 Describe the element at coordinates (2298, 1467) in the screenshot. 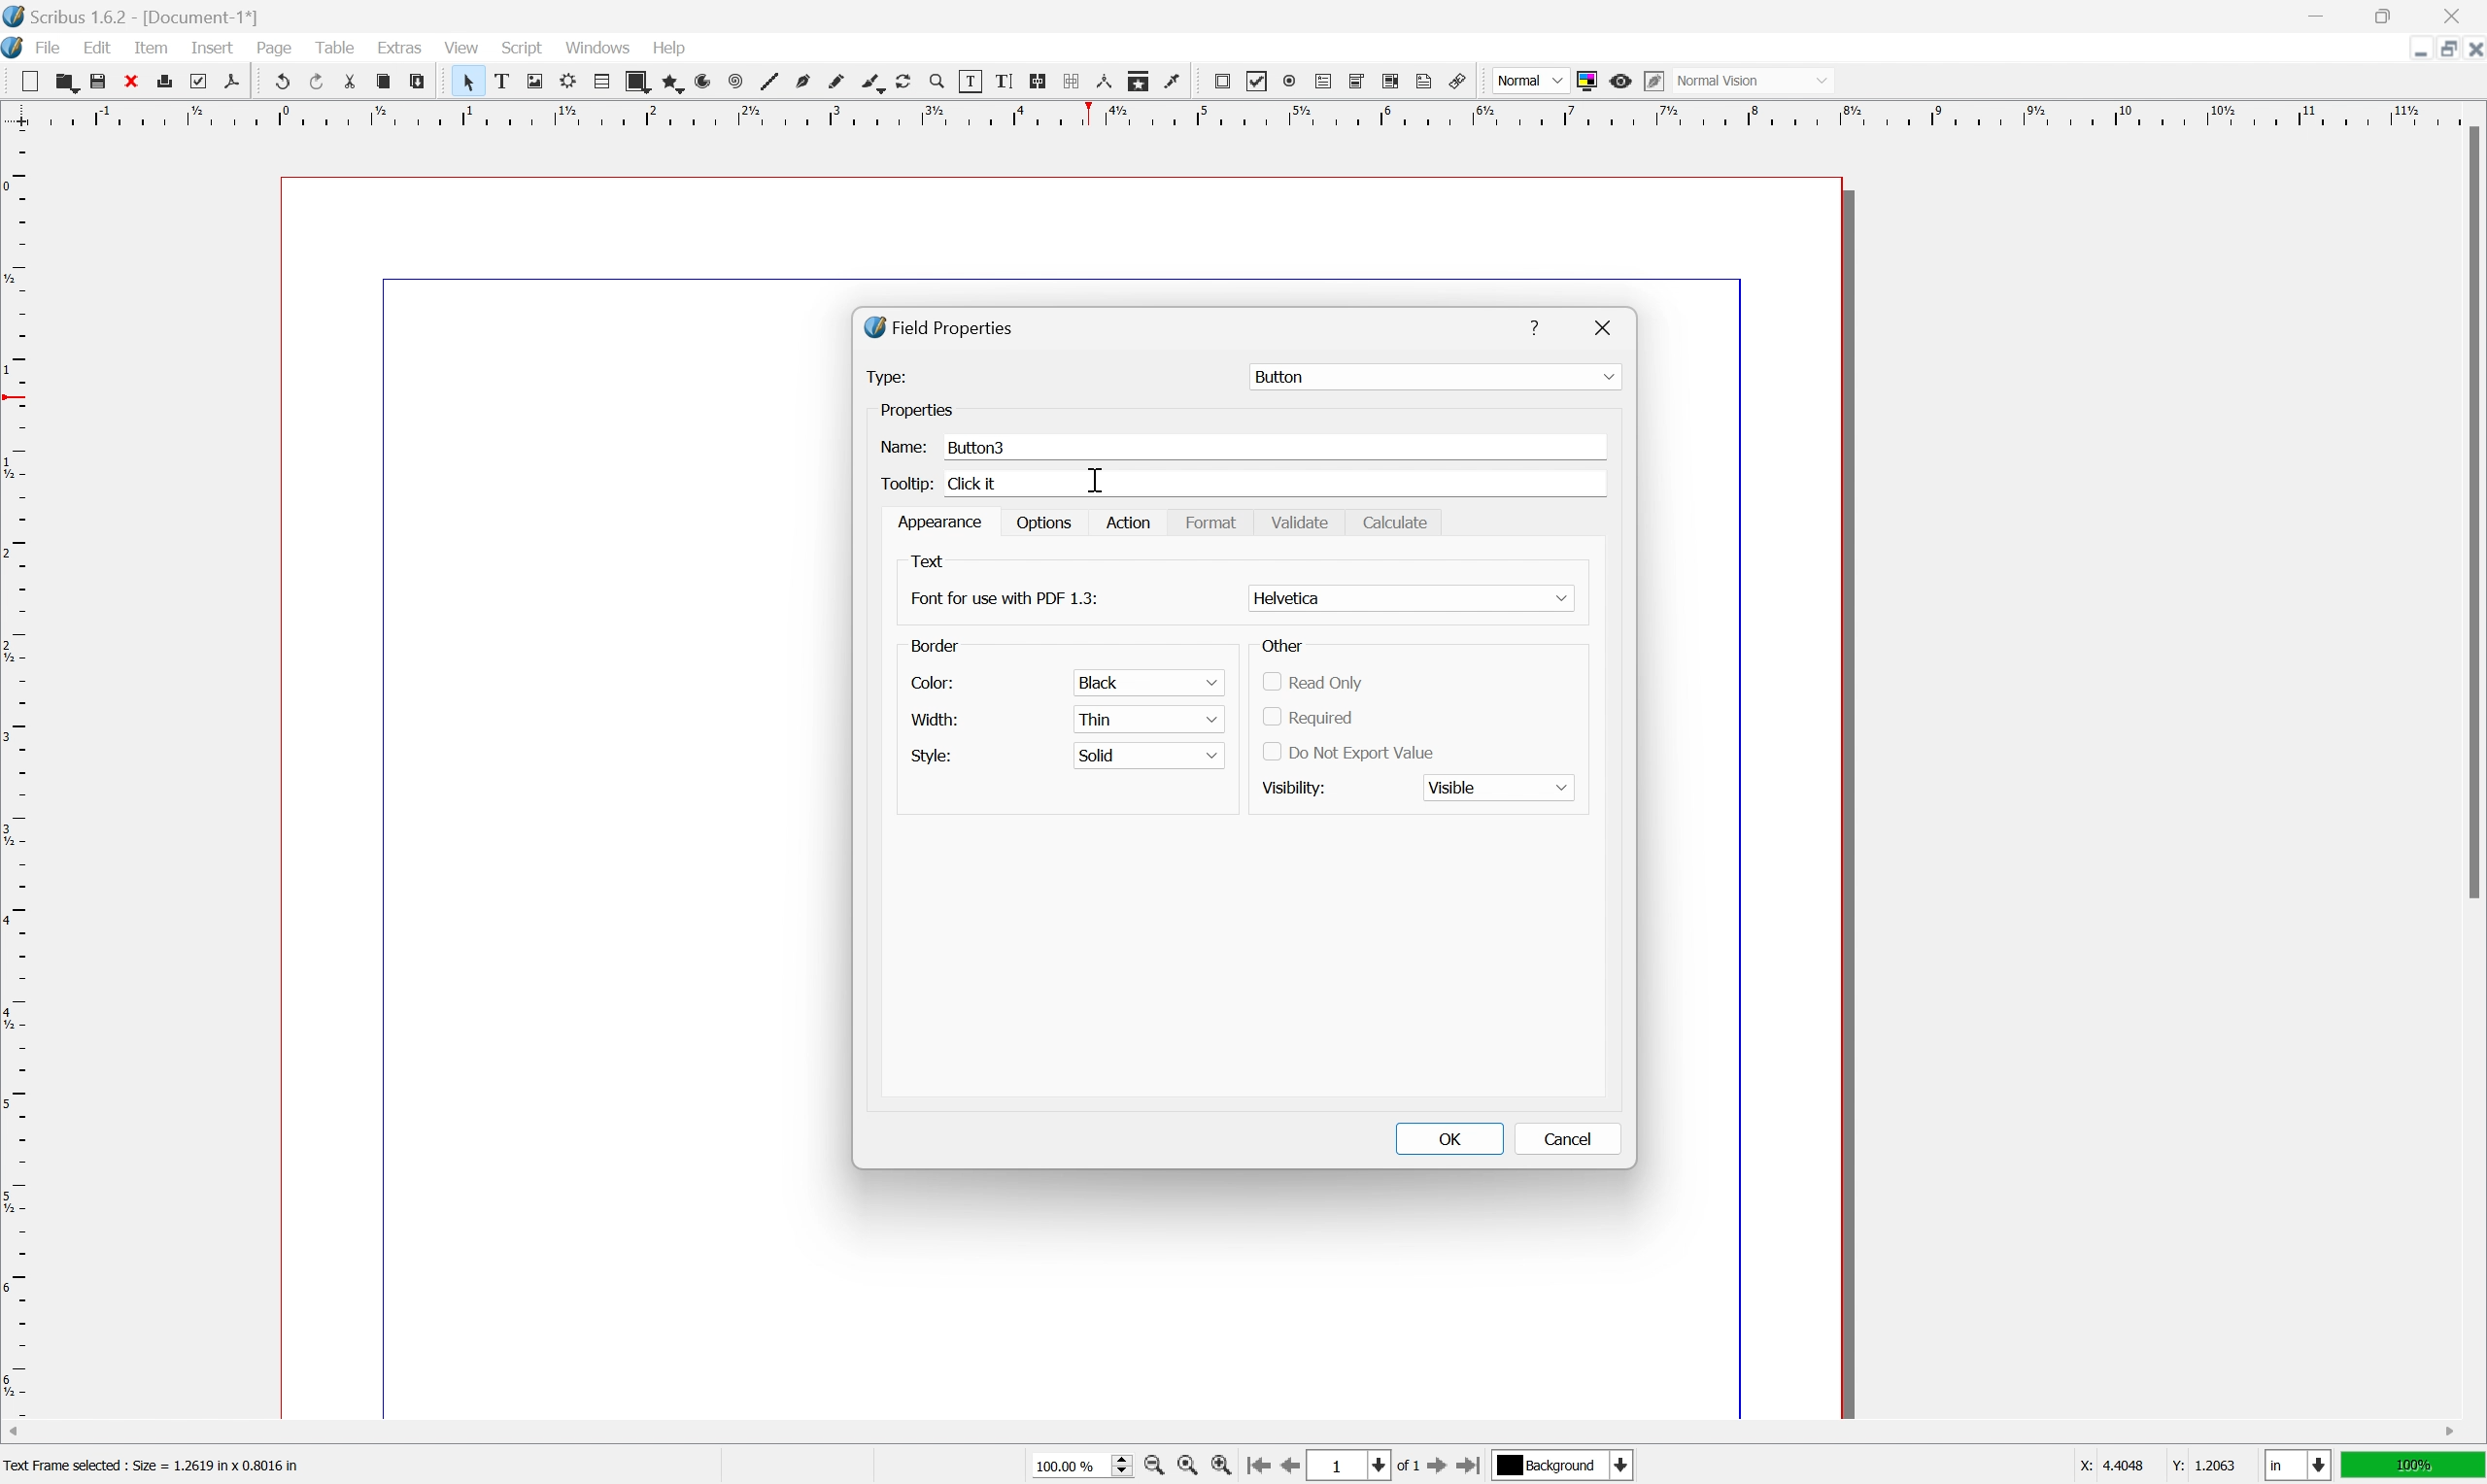

I see `select current unit` at that location.